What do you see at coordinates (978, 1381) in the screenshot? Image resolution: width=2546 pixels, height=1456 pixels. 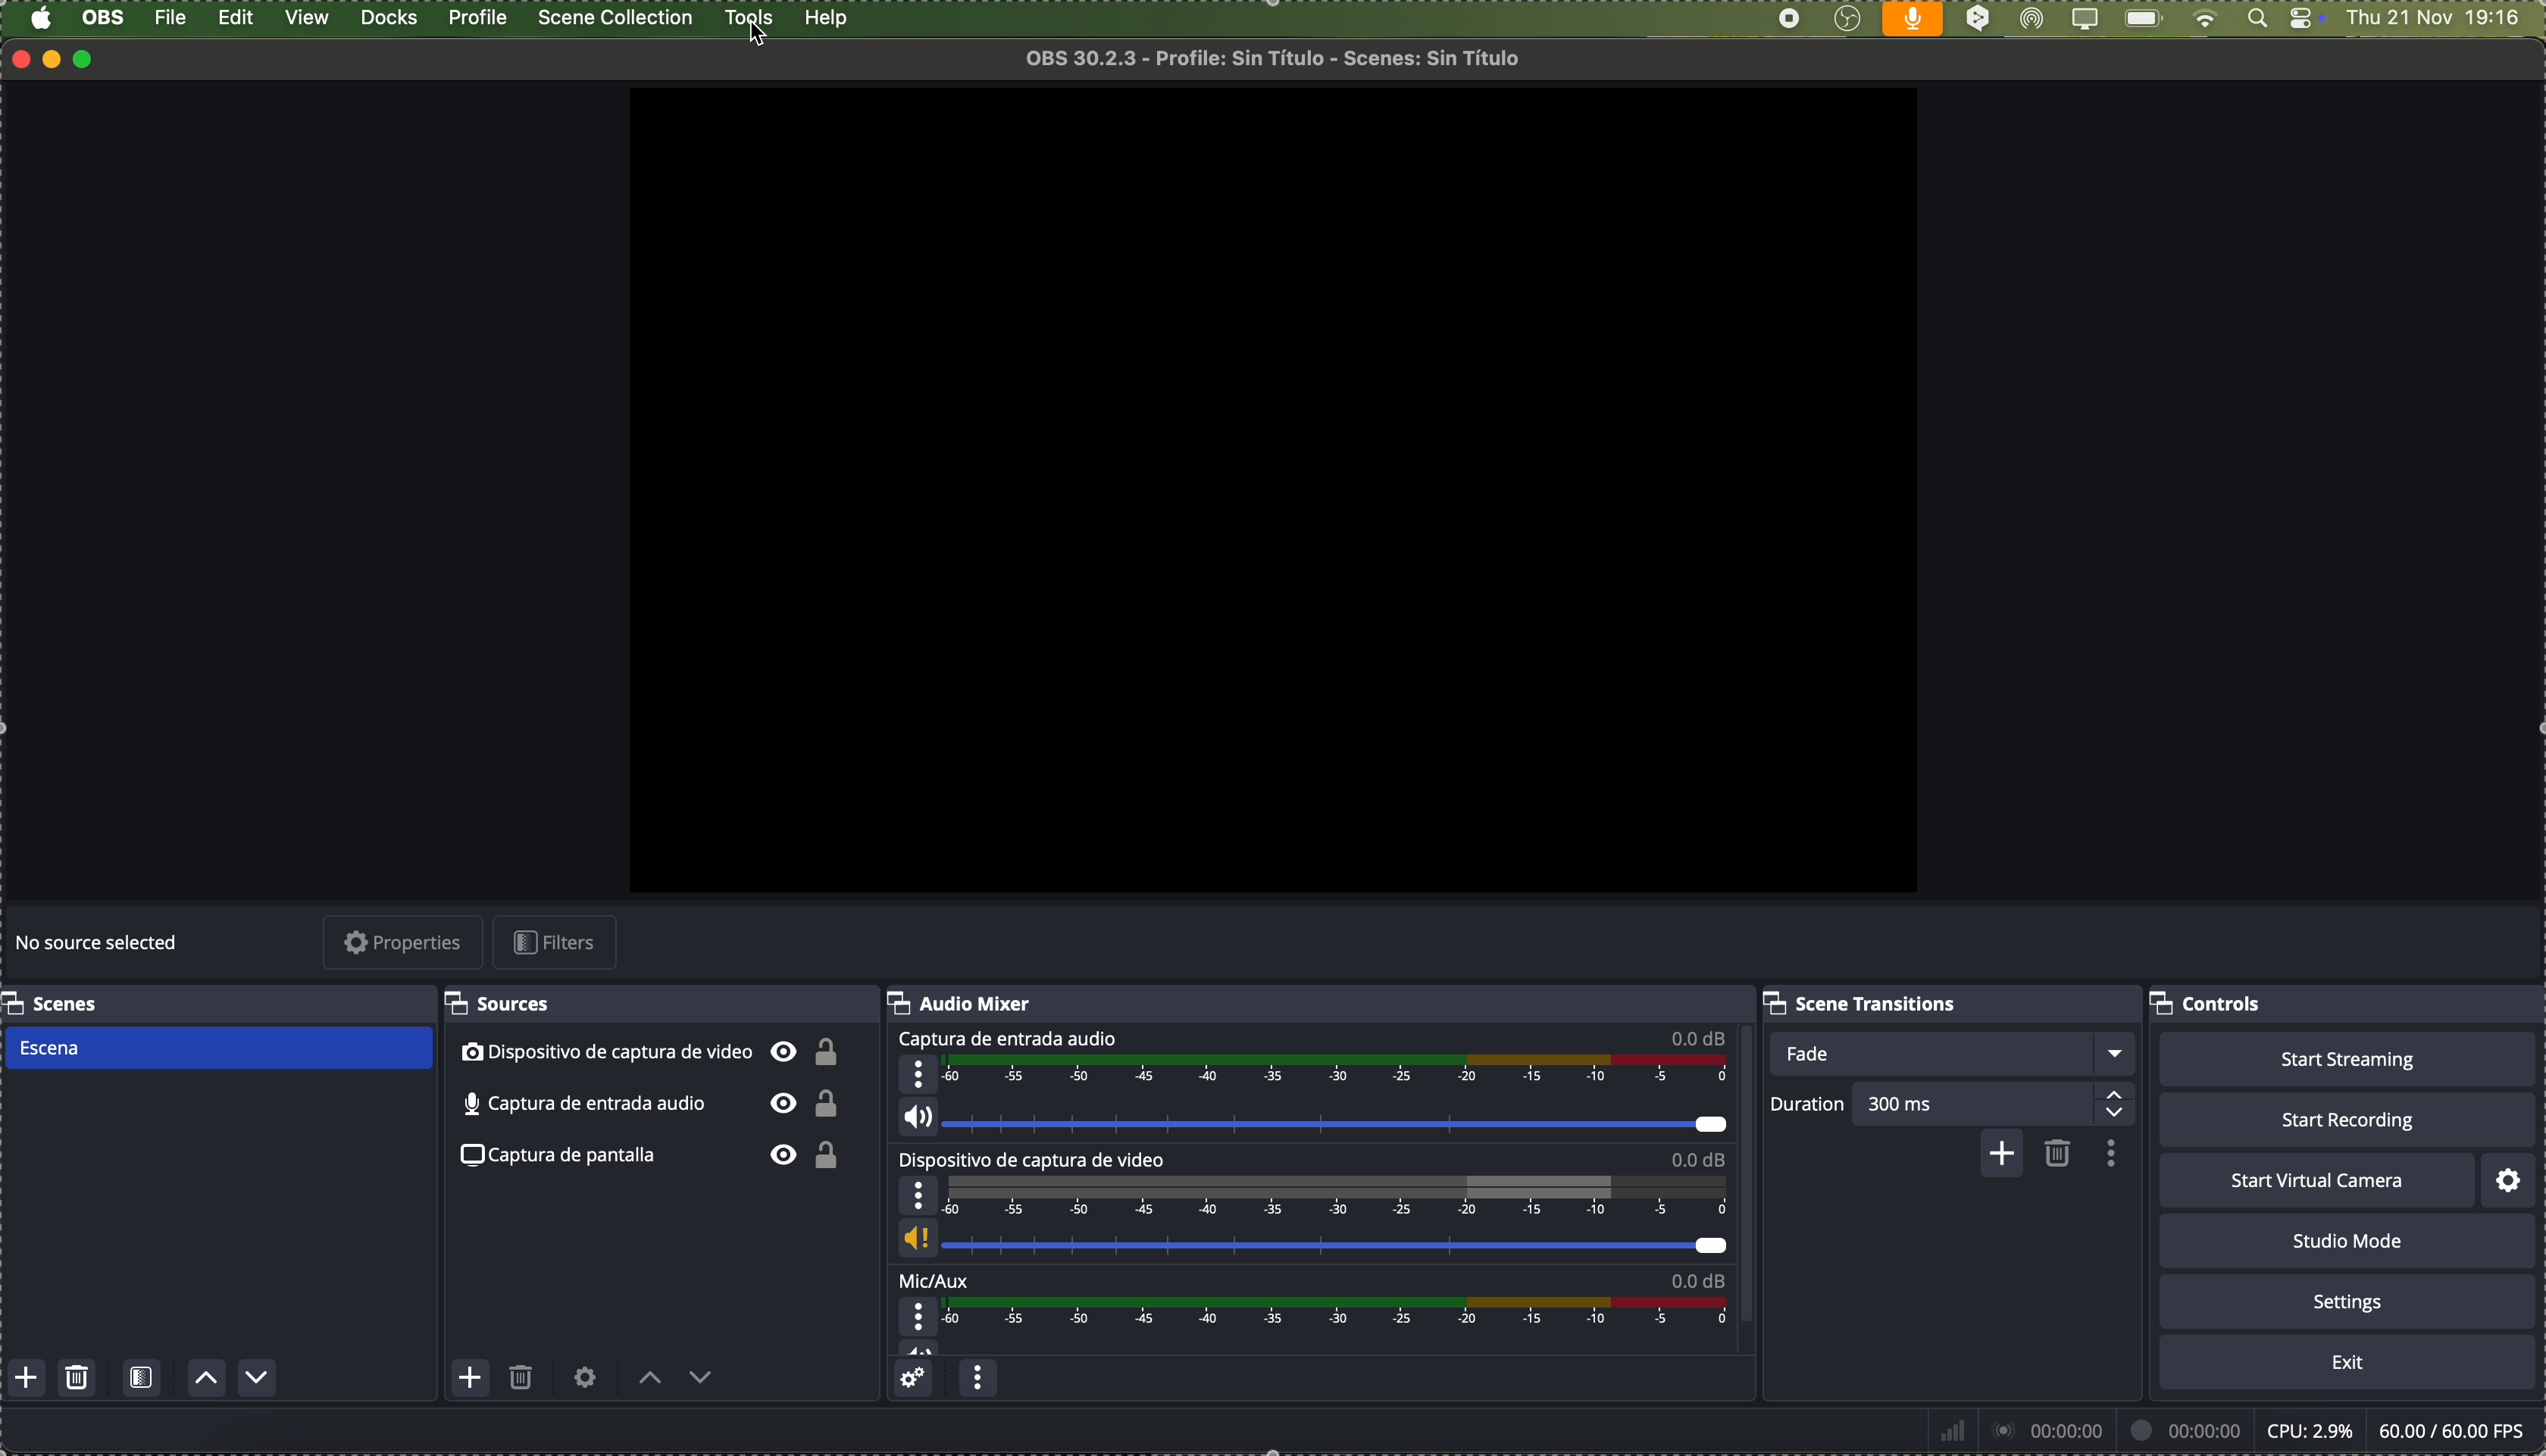 I see `audio mixer menu` at bounding box center [978, 1381].